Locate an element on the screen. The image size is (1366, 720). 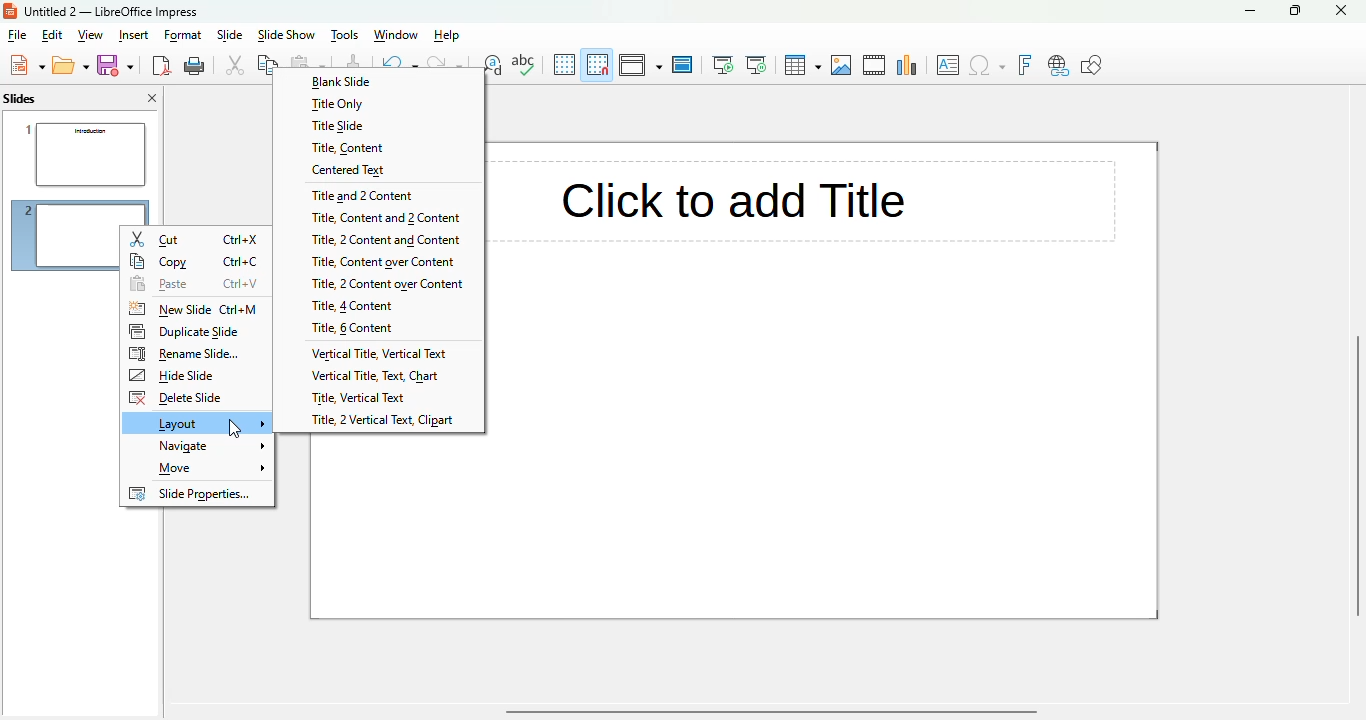
find and replace is located at coordinates (497, 65).